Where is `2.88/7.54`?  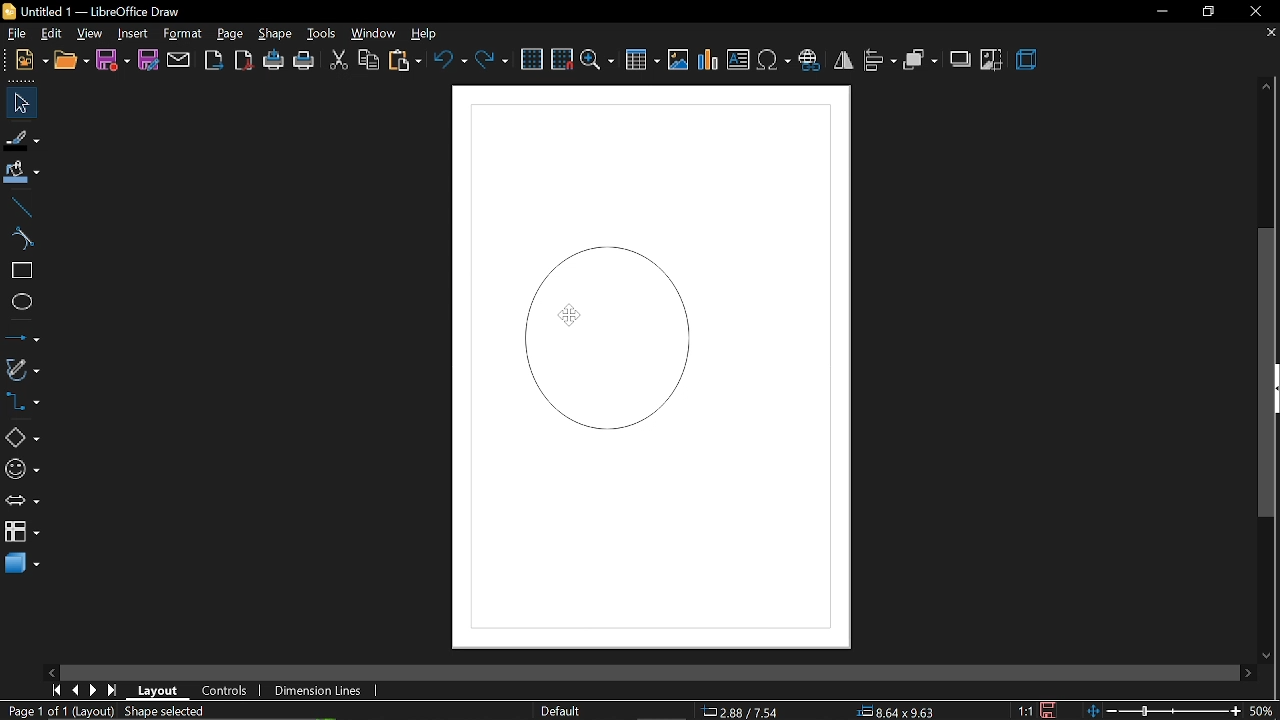
2.88/7.54 is located at coordinates (742, 710).